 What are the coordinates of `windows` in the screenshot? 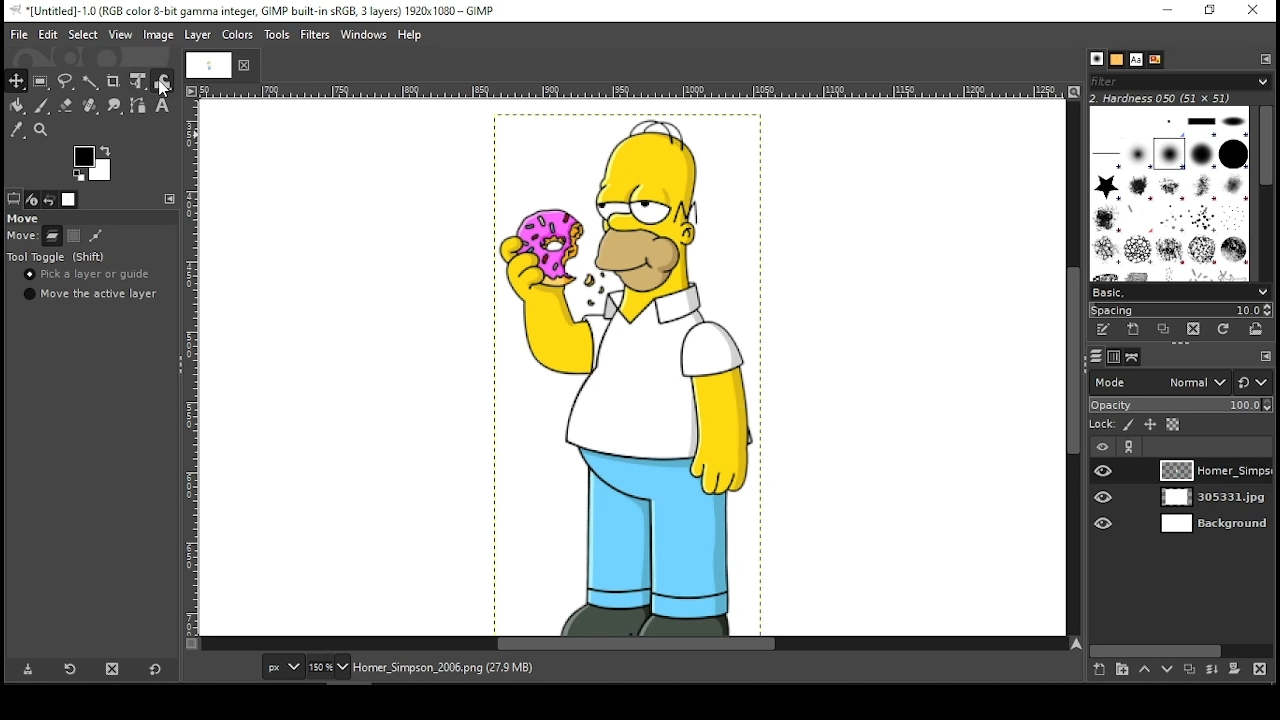 It's located at (363, 34).